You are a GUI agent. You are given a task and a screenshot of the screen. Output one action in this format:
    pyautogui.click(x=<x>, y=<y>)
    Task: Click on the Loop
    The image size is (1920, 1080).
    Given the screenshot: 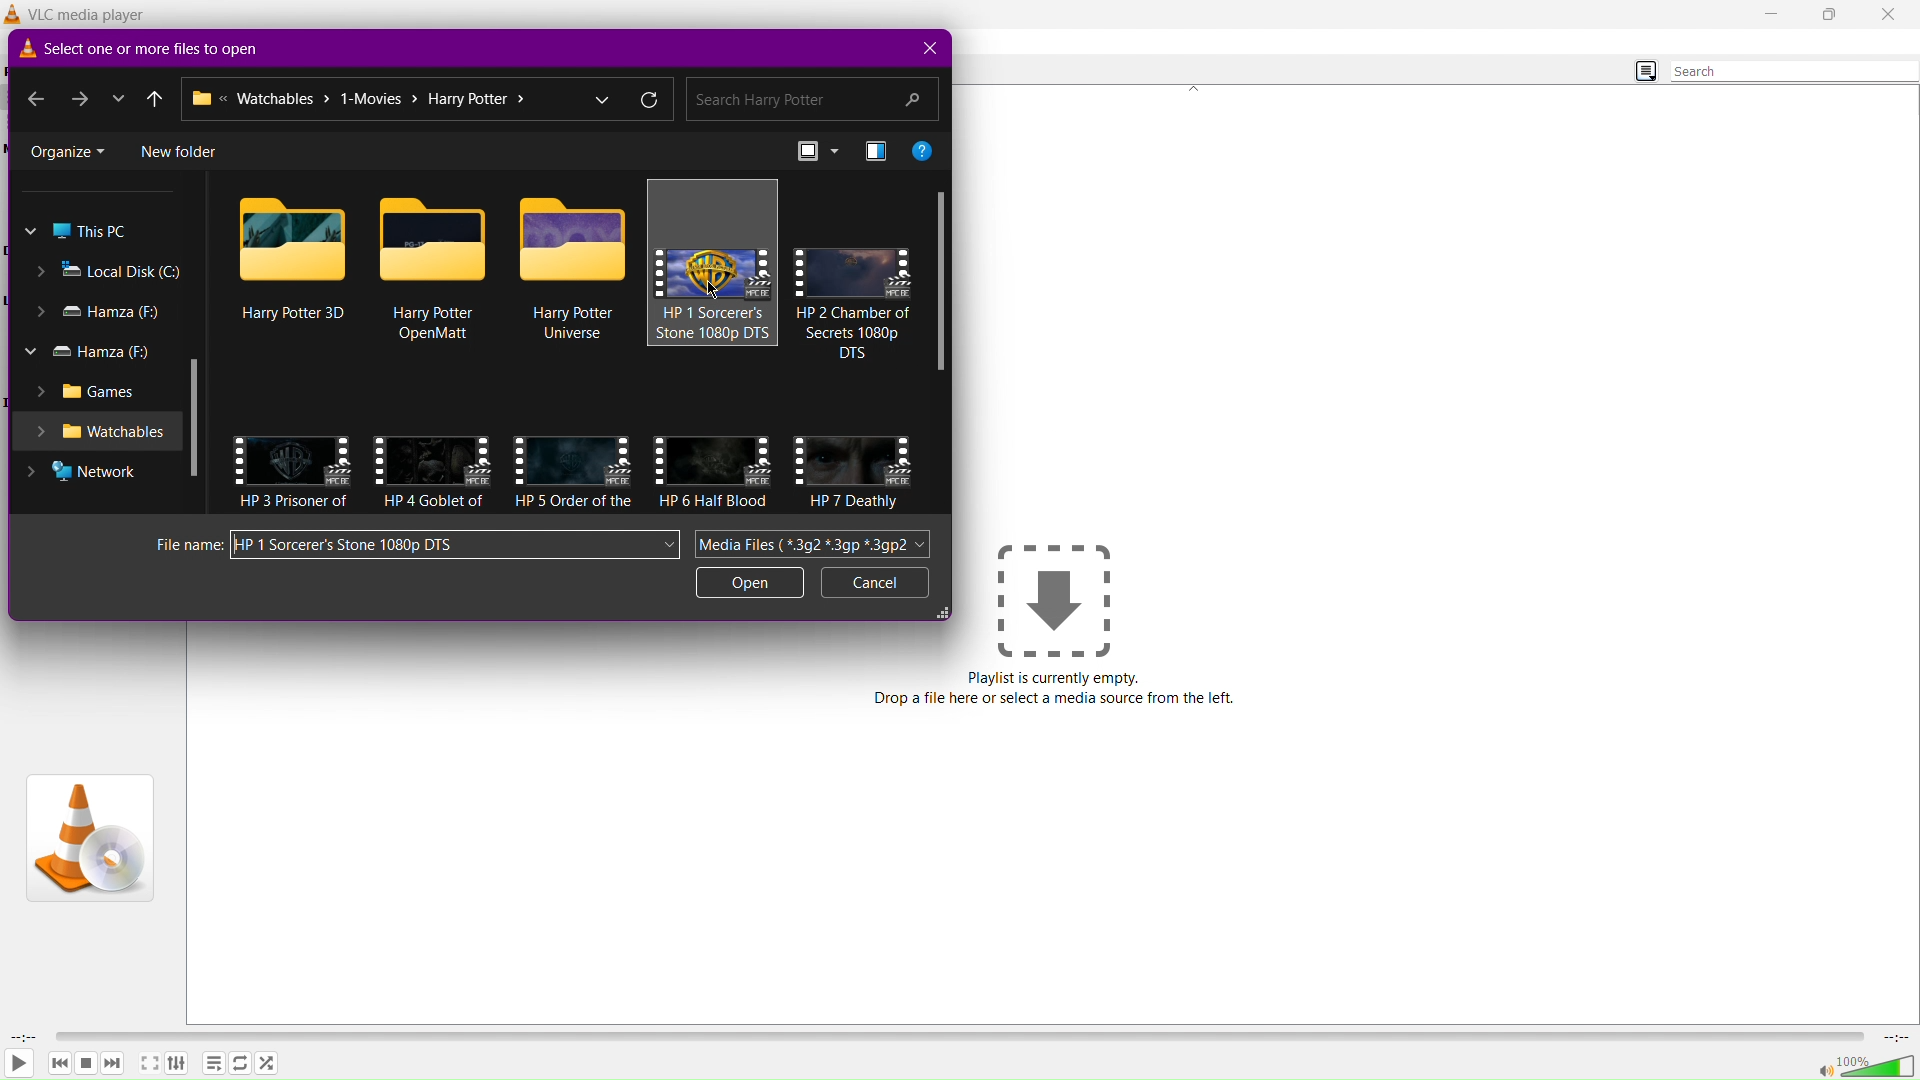 What is the action you would take?
    pyautogui.click(x=239, y=1065)
    